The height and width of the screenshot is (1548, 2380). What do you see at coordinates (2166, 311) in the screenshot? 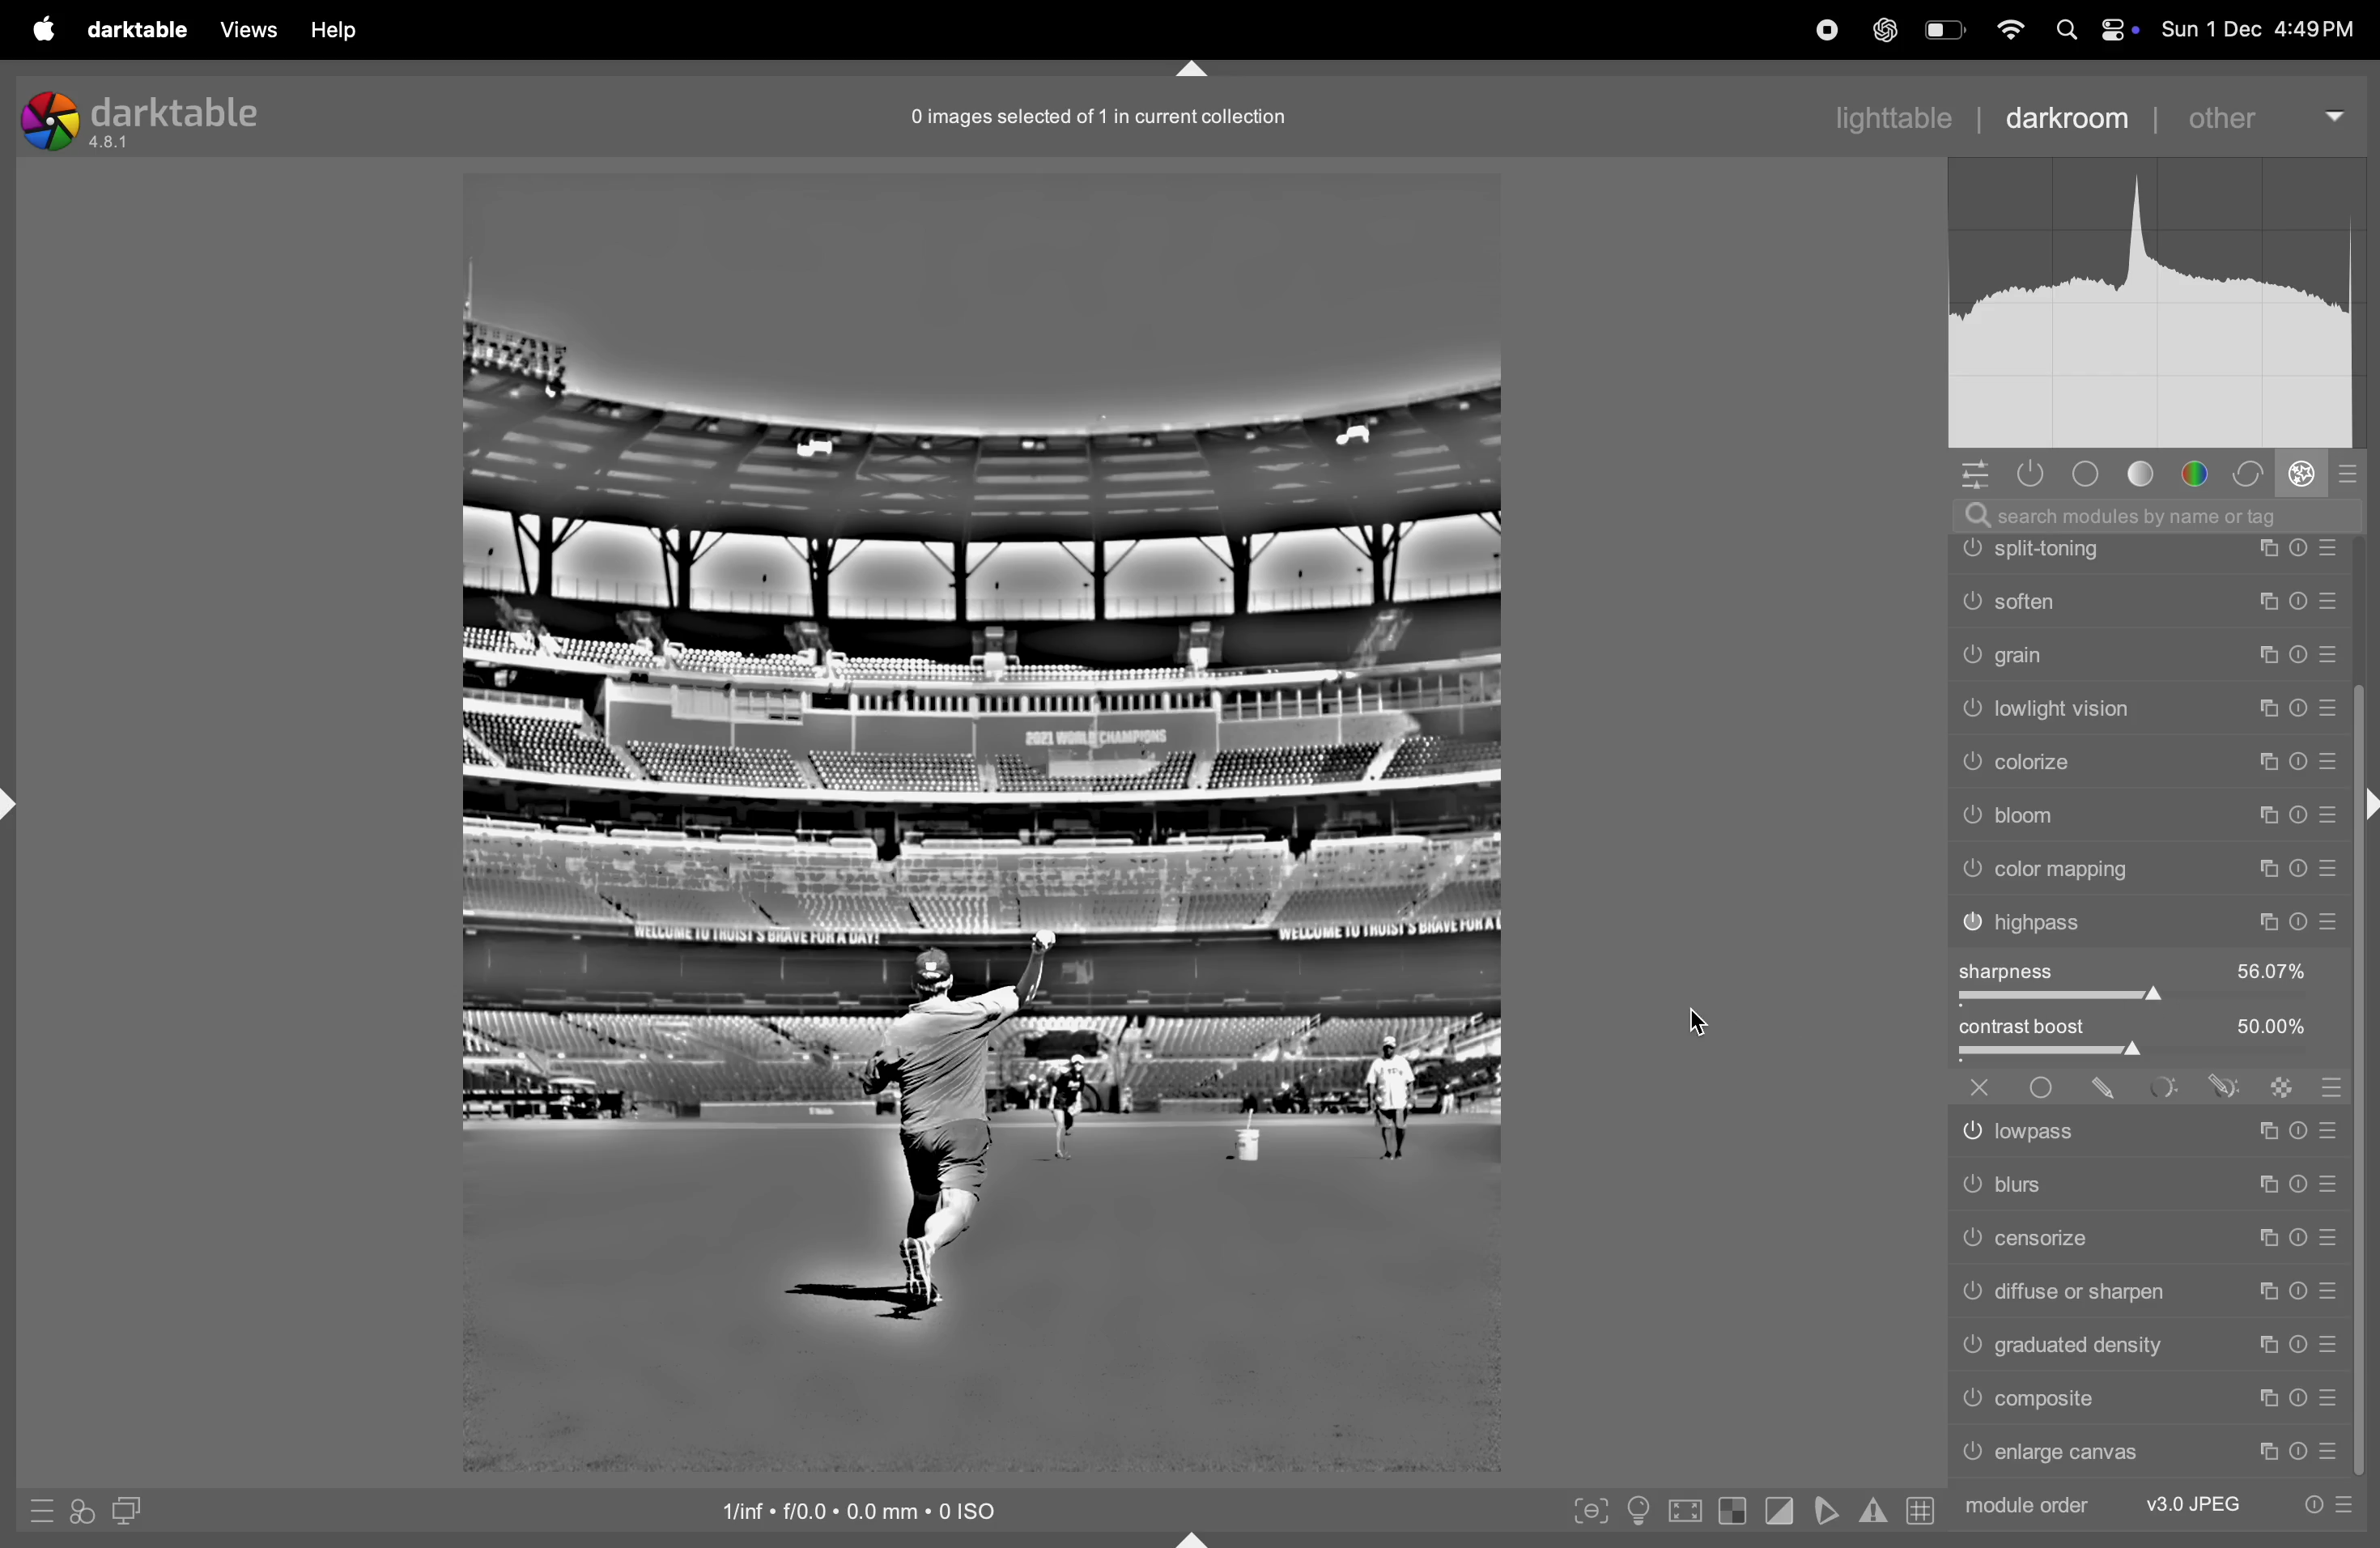
I see `histogram` at bounding box center [2166, 311].